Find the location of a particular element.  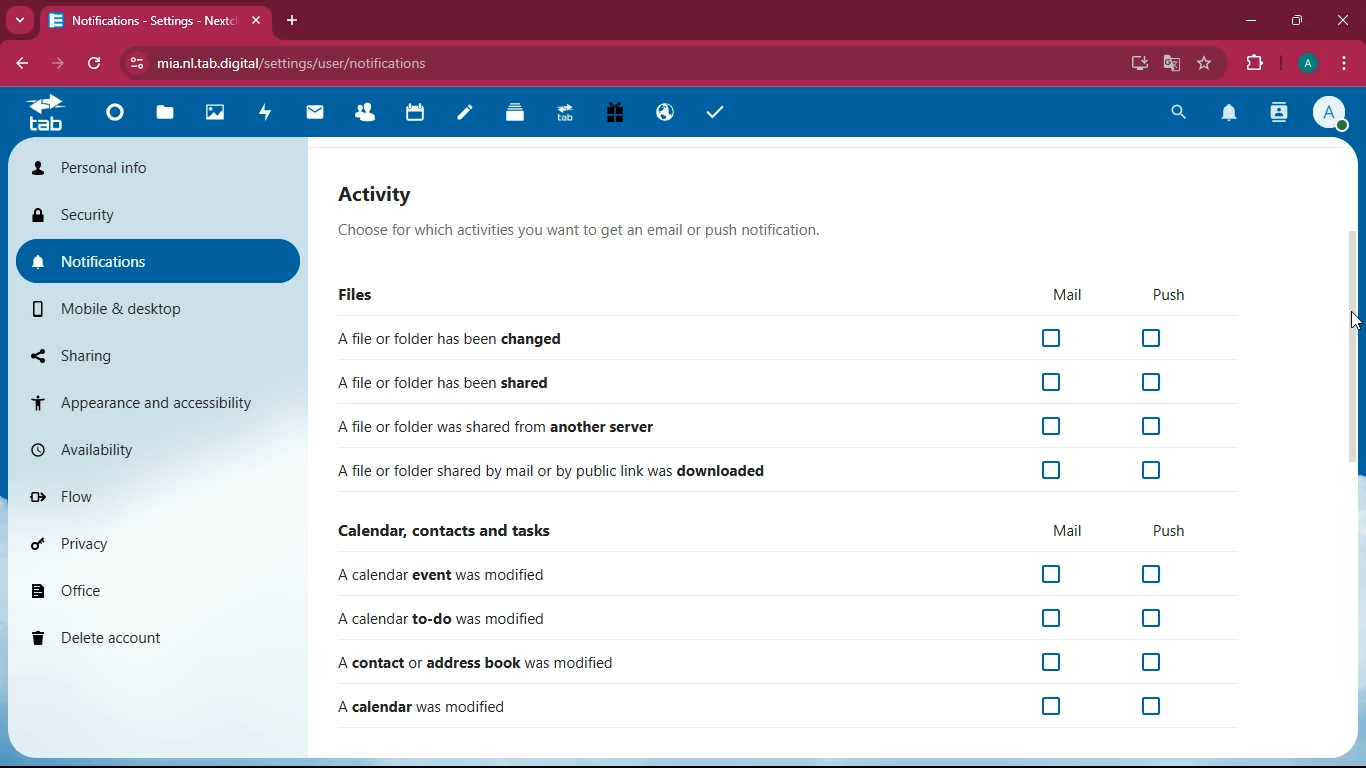

minimize is located at coordinates (1250, 22).